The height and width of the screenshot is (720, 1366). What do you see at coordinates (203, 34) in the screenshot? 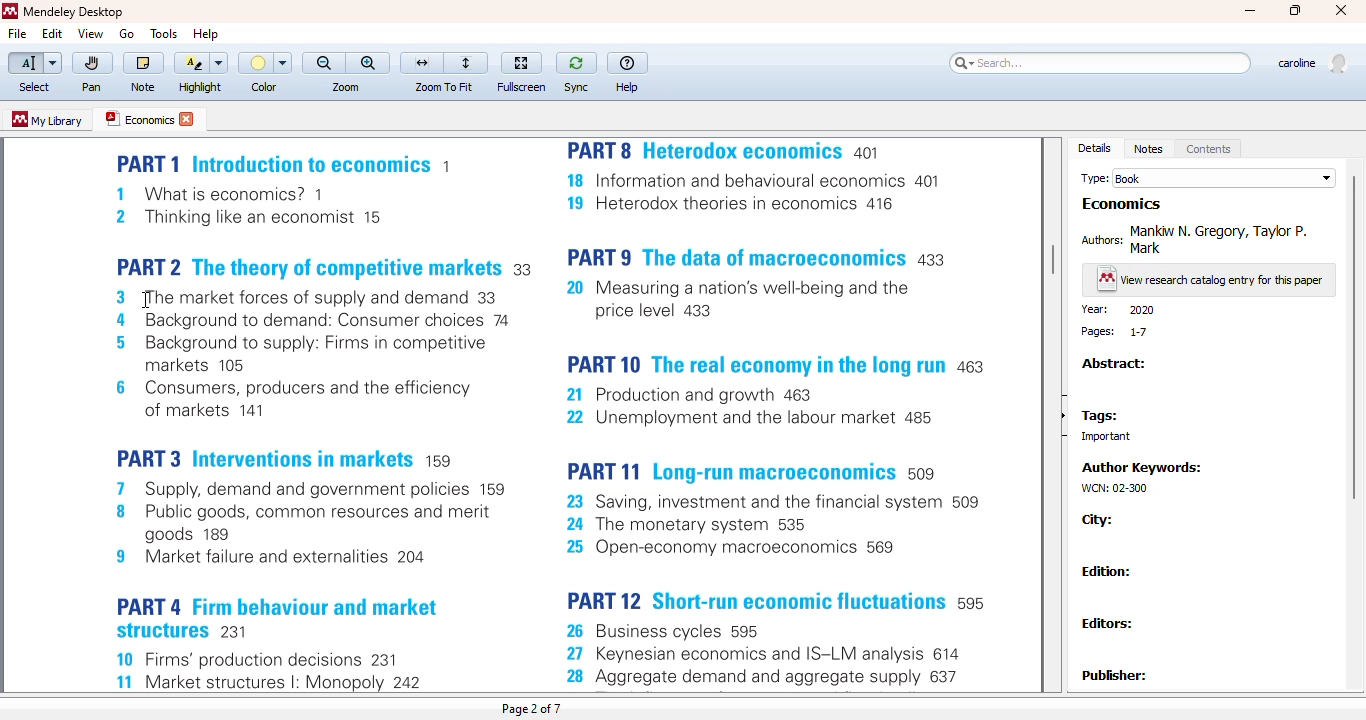
I see `Help` at bounding box center [203, 34].